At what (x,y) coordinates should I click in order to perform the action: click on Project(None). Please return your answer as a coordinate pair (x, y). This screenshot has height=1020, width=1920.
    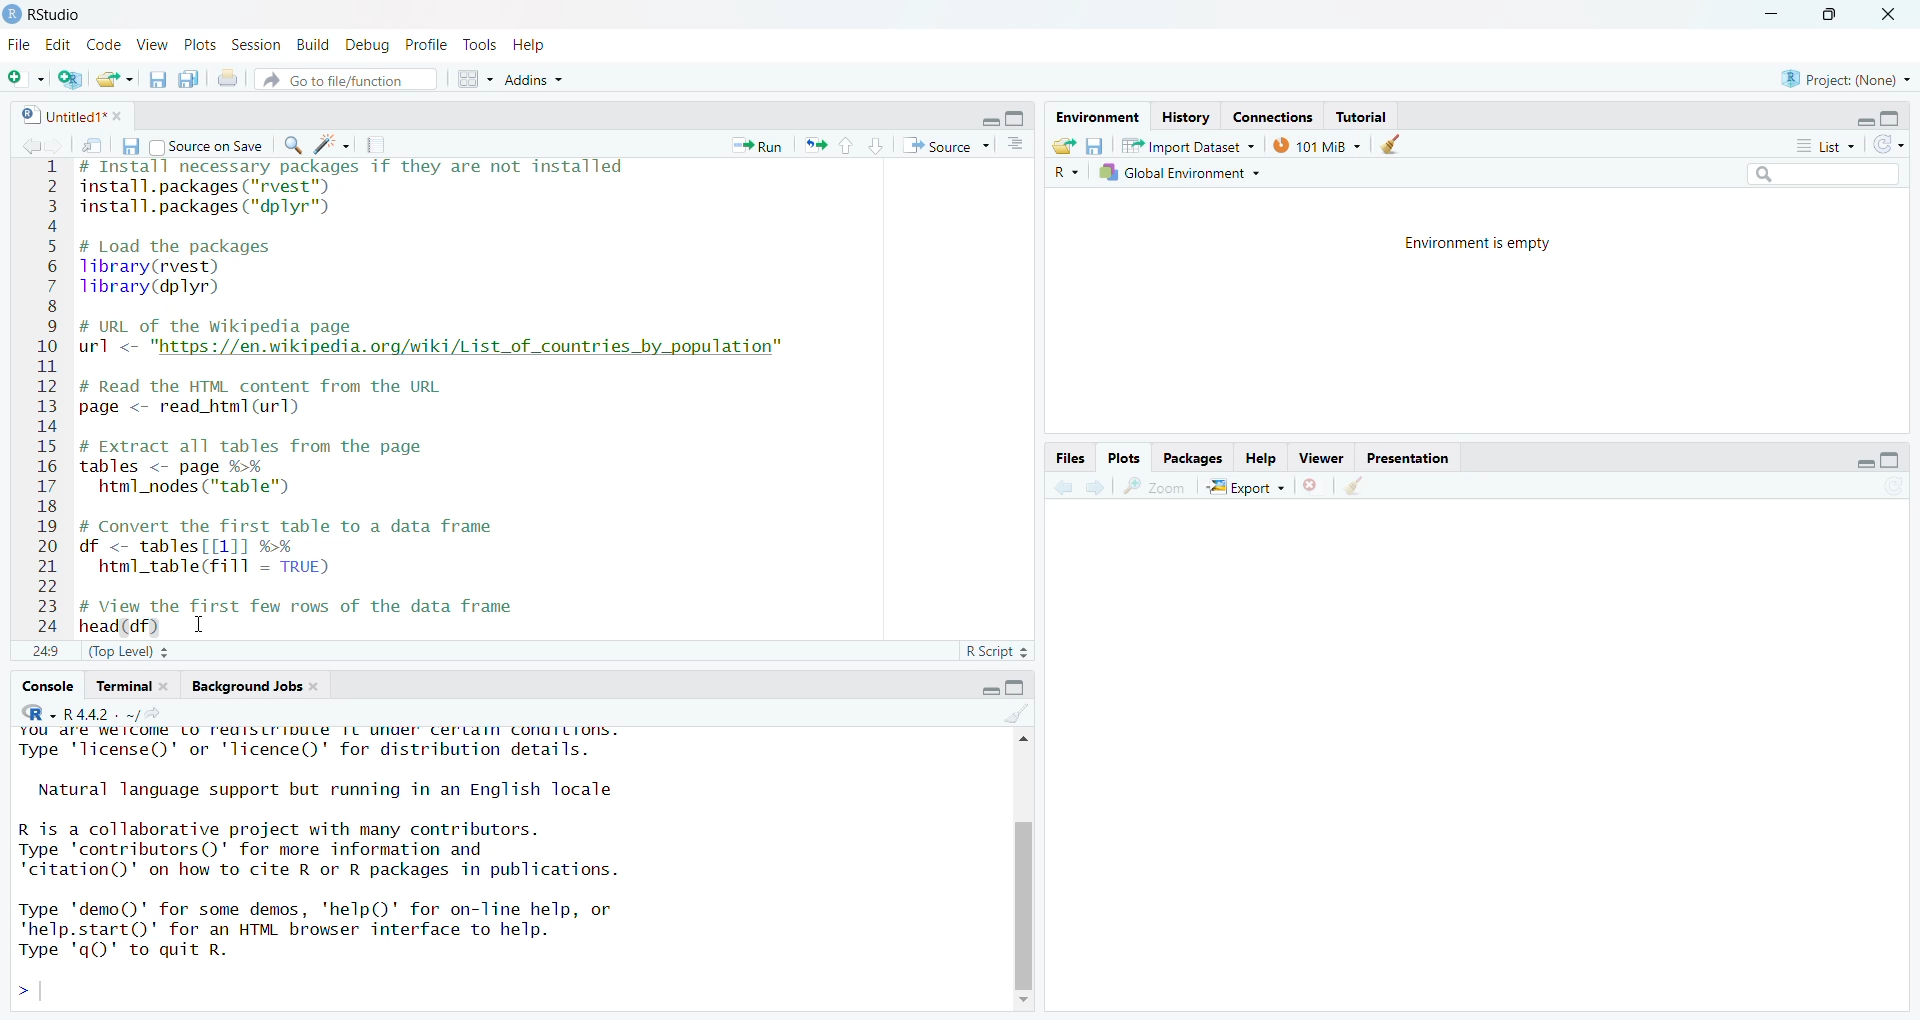
    Looking at the image, I should click on (1847, 80).